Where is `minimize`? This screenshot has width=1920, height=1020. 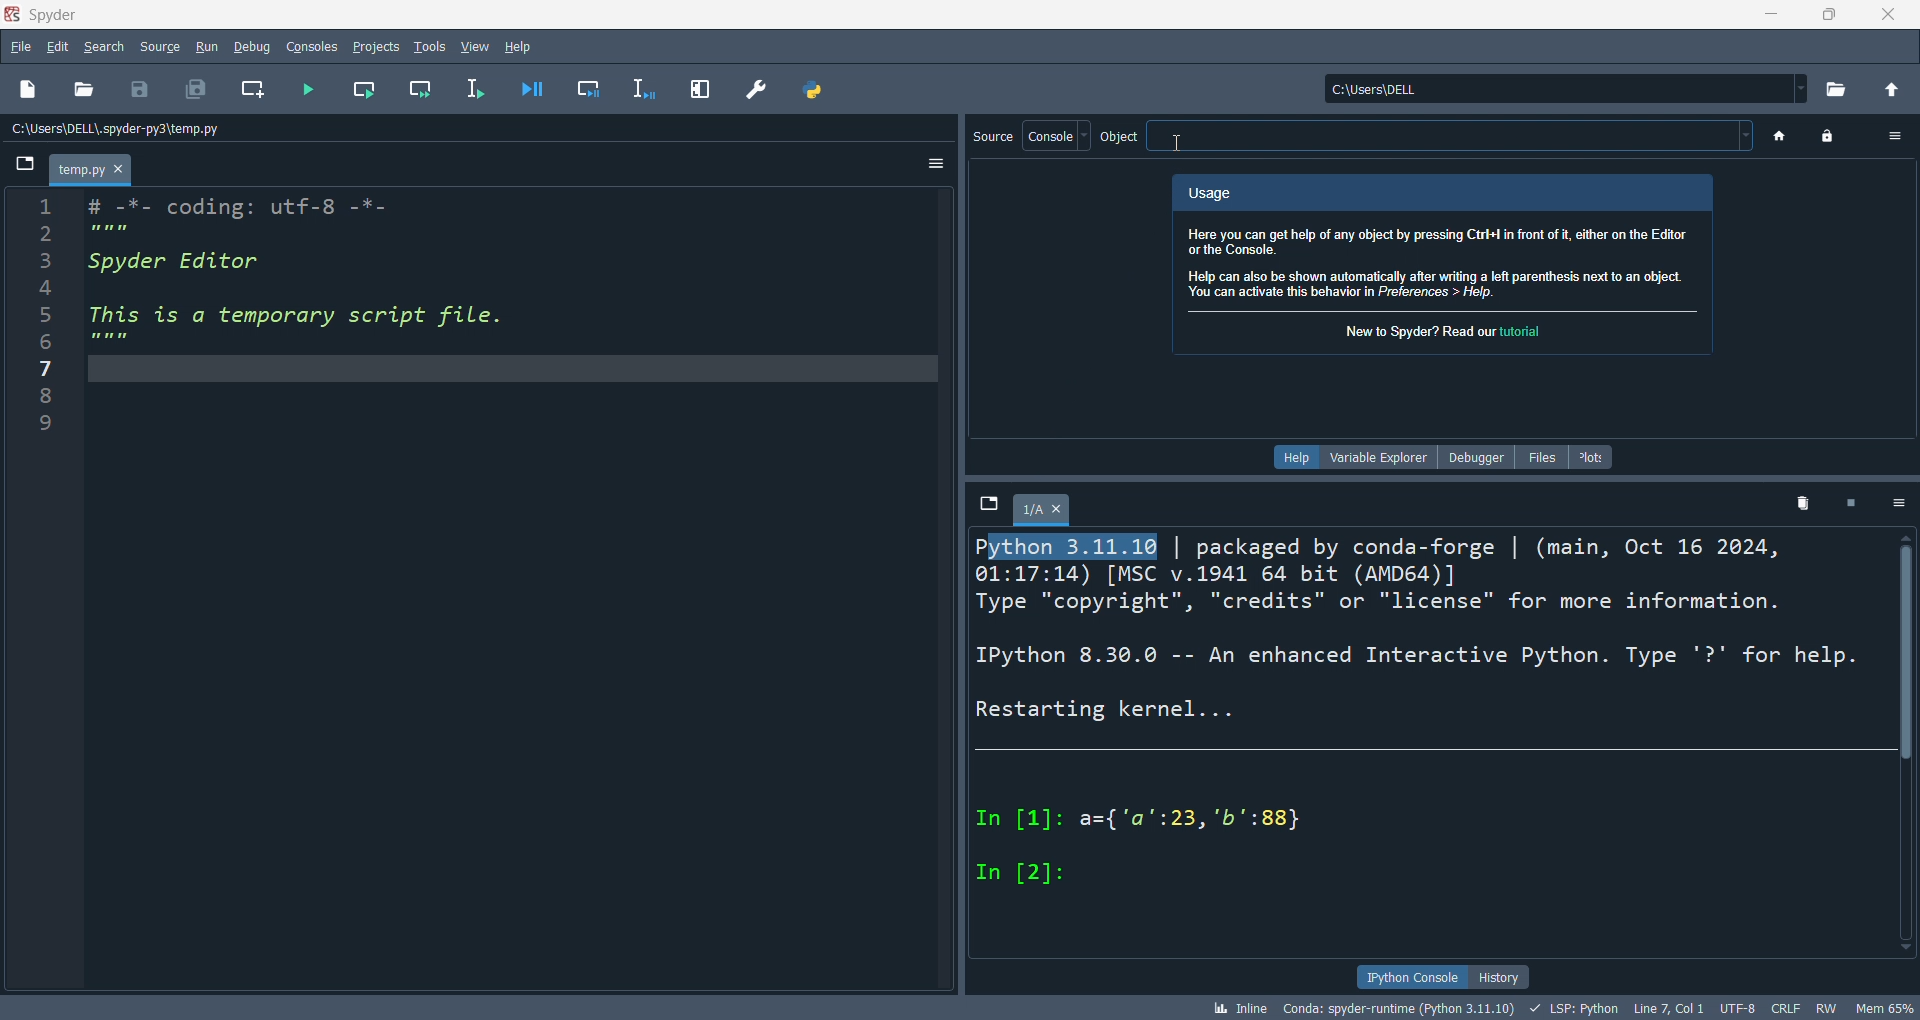
minimize is located at coordinates (1773, 15).